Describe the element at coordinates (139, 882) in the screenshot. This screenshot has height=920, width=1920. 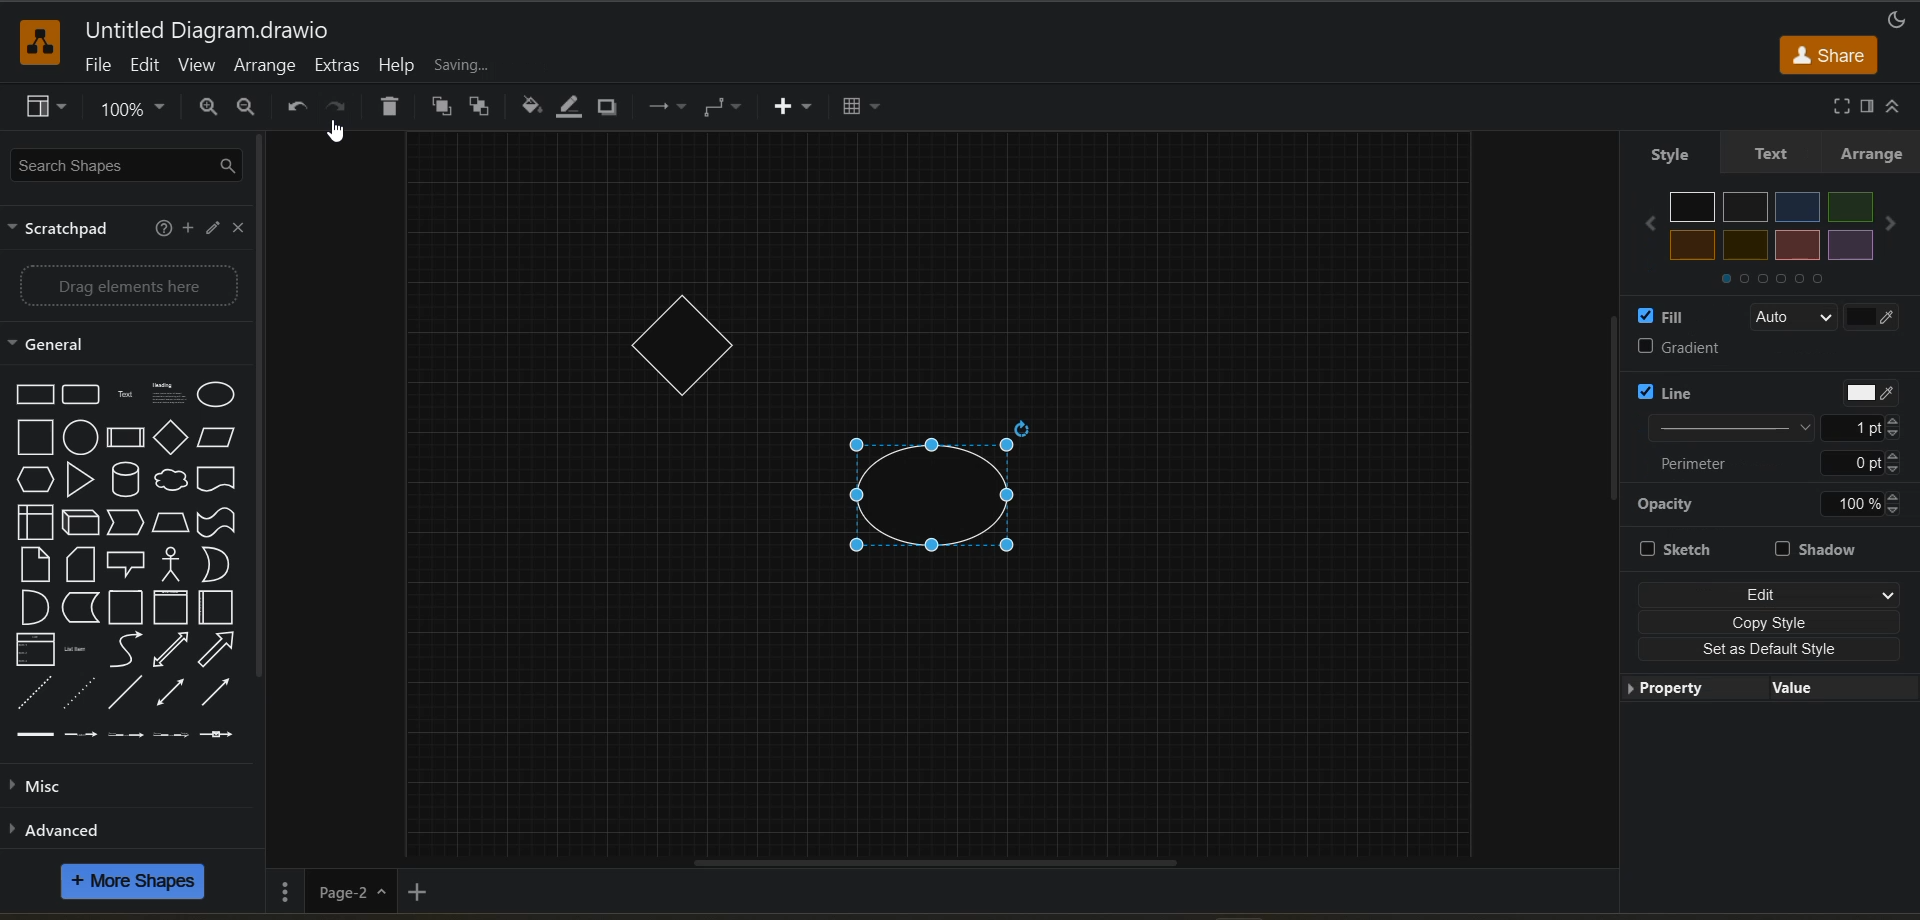
I see `more shapes` at that location.